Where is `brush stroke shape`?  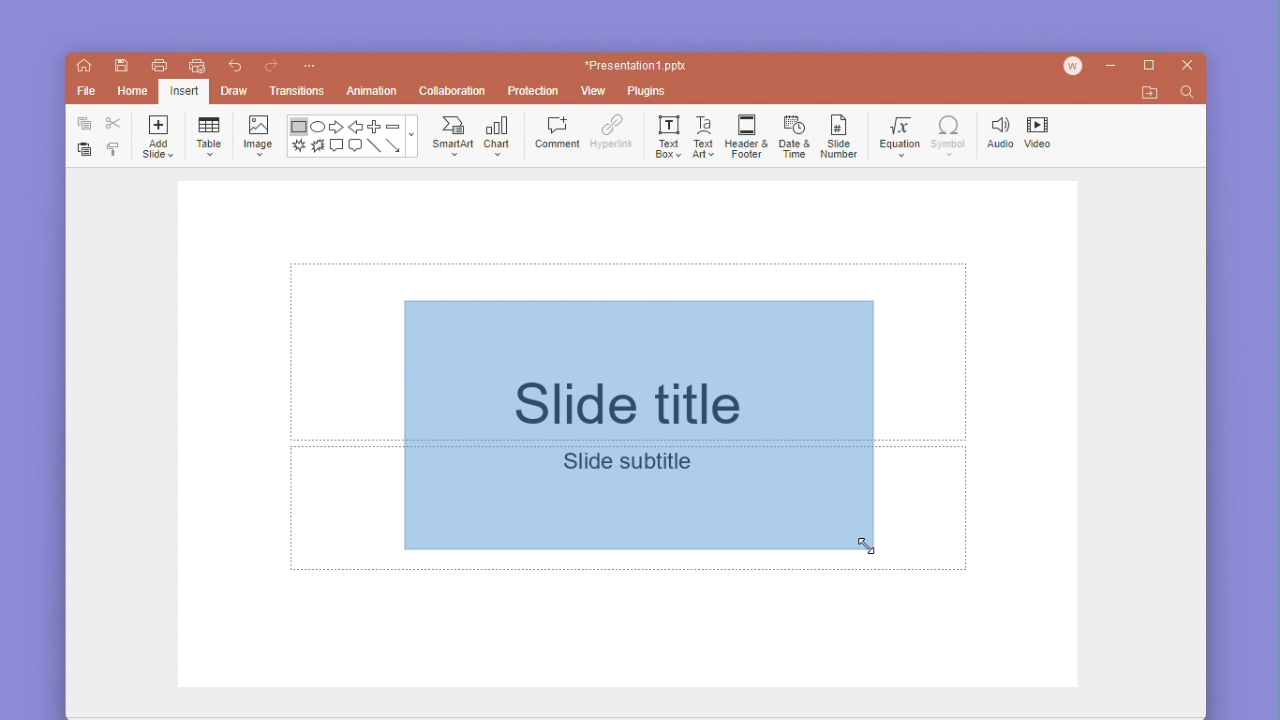 brush stroke shape is located at coordinates (299, 147).